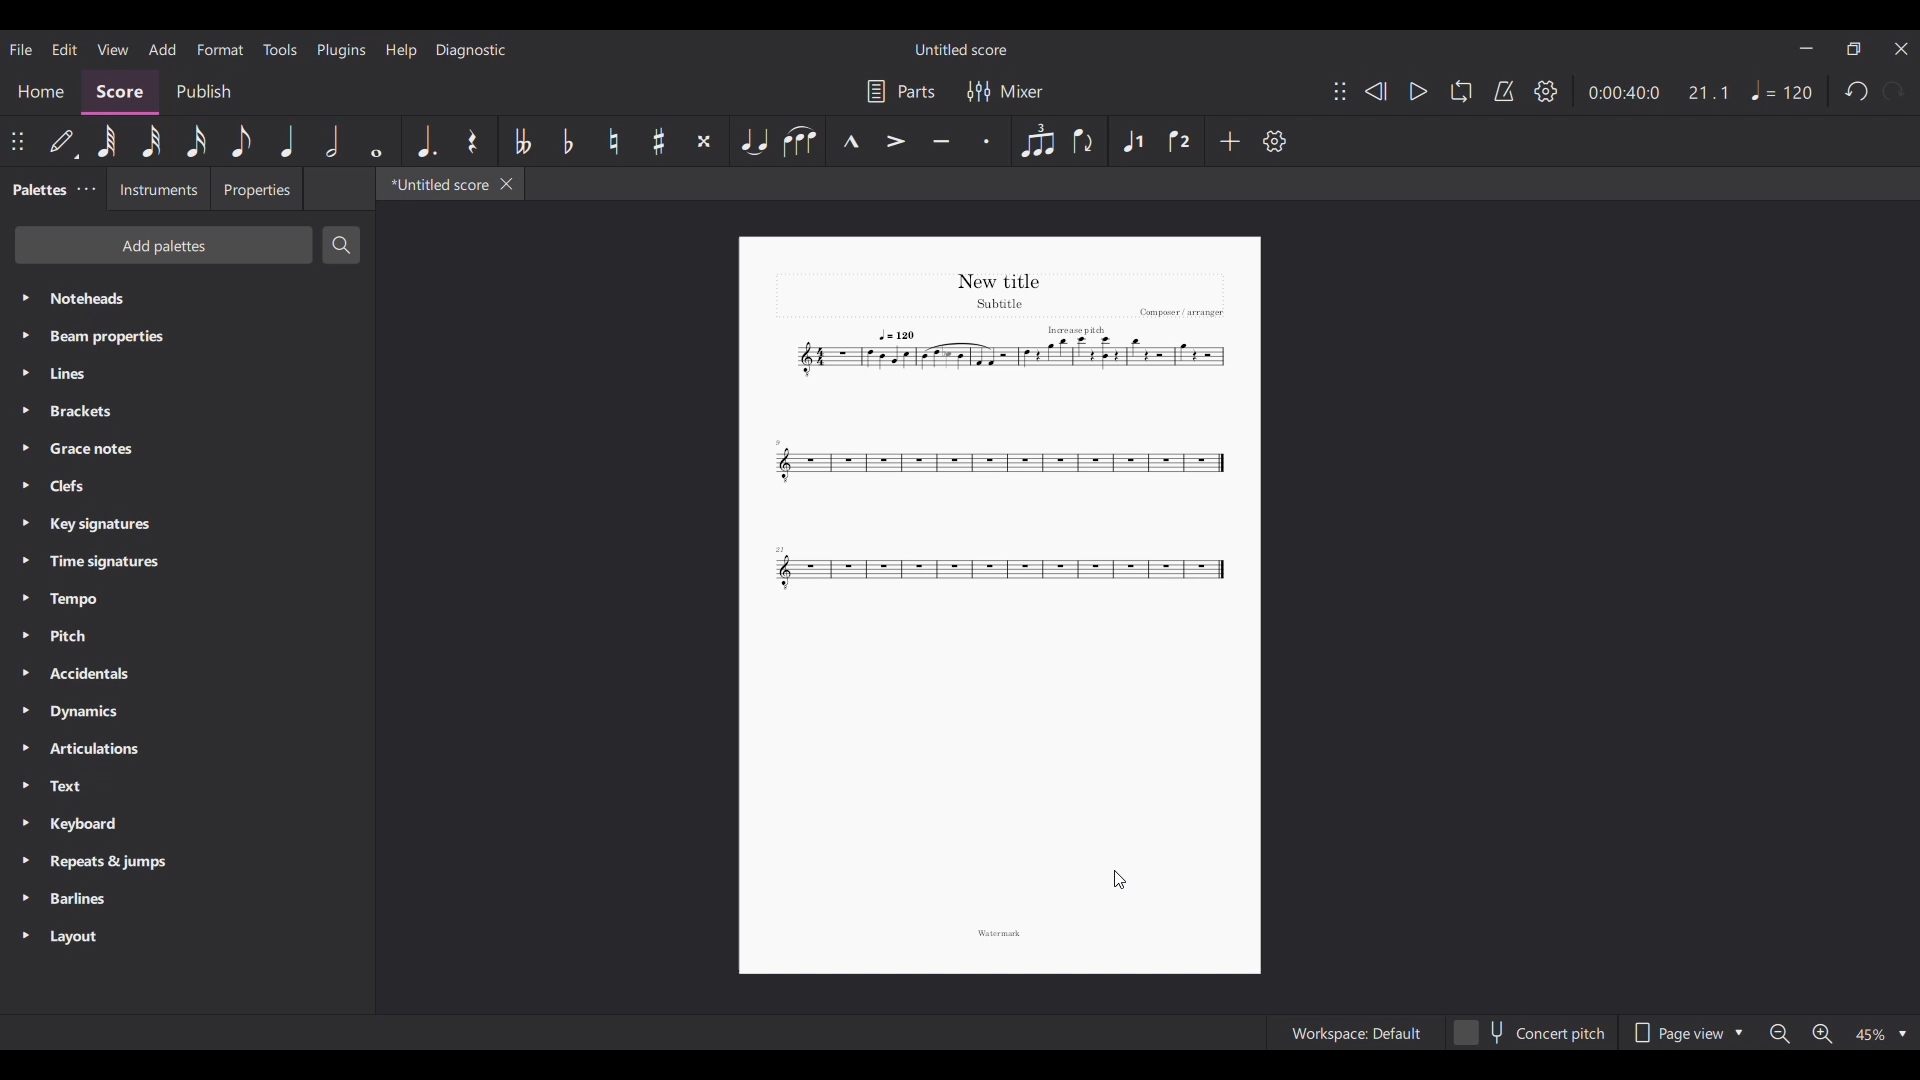 The width and height of the screenshot is (1920, 1080). What do you see at coordinates (188, 899) in the screenshot?
I see `Barlines` at bounding box center [188, 899].